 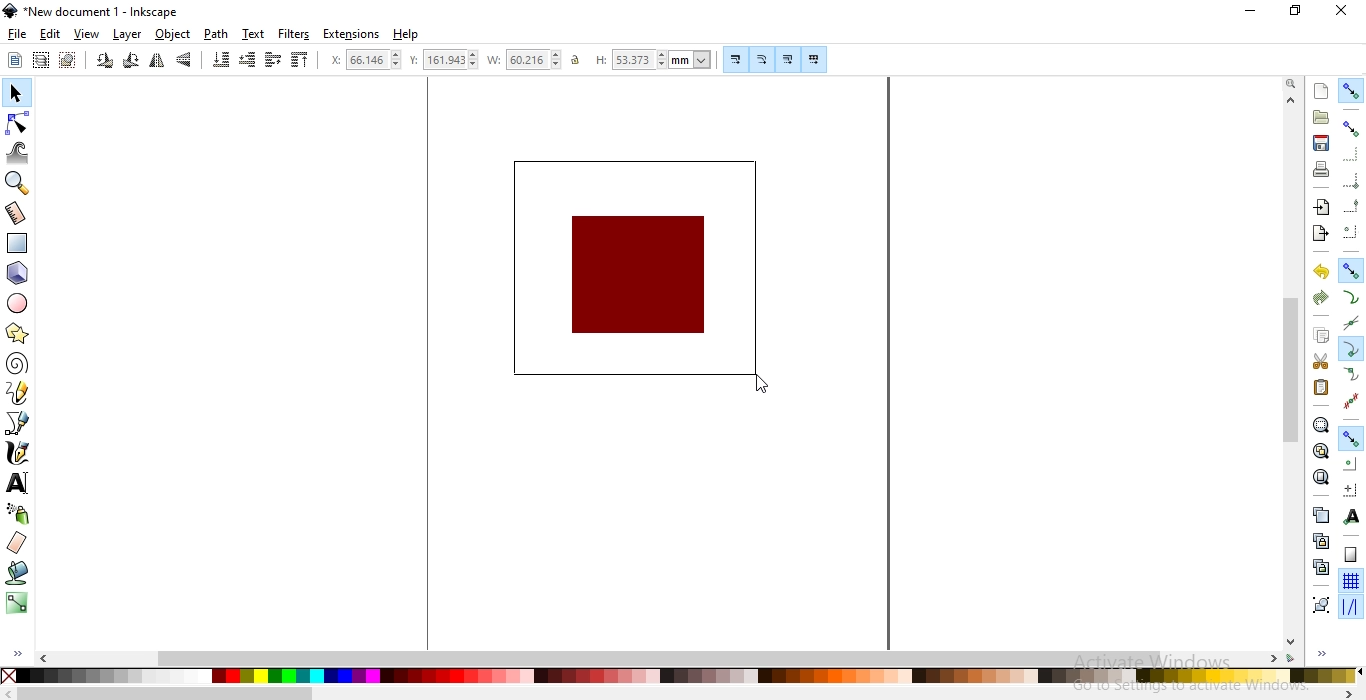 I want to click on flip horizontally, so click(x=157, y=63).